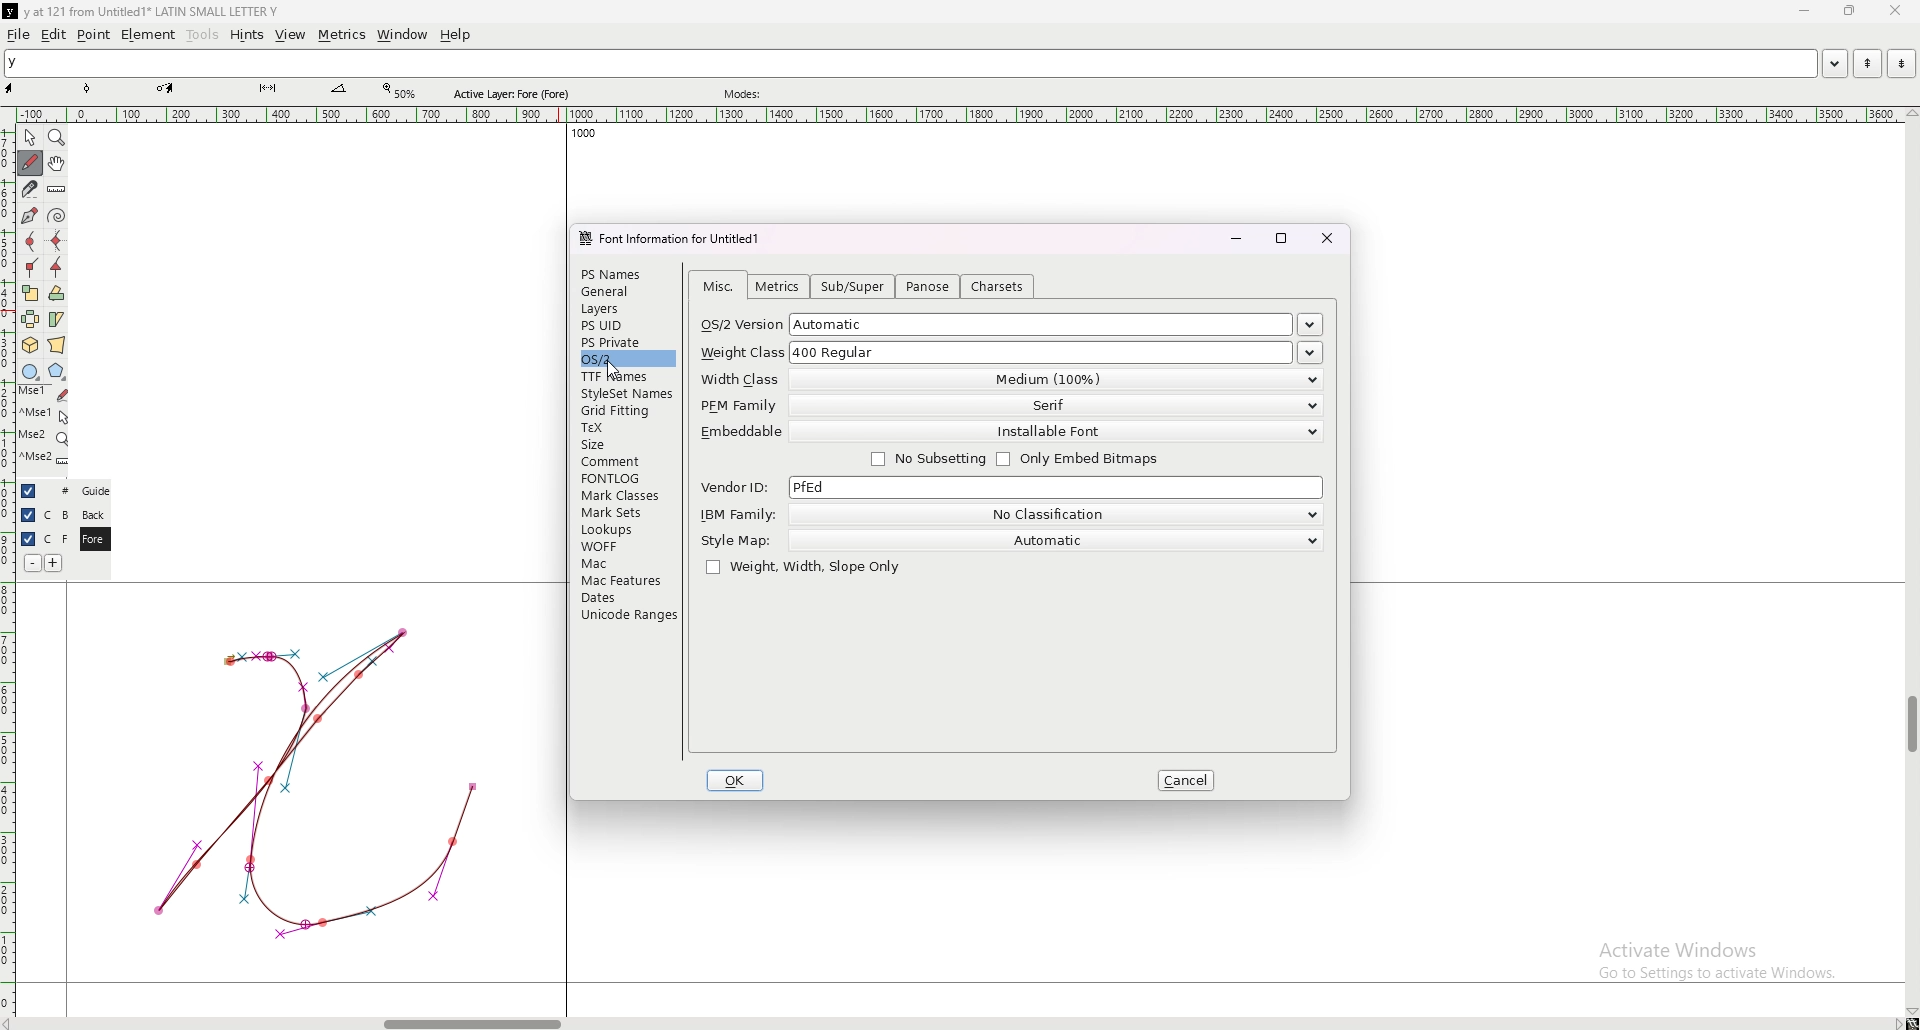 Image resolution: width=1920 pixels, height=1030 pixels. Describe the element at coordinates (628, 460) in the screenshot. I see `comment` at that location.